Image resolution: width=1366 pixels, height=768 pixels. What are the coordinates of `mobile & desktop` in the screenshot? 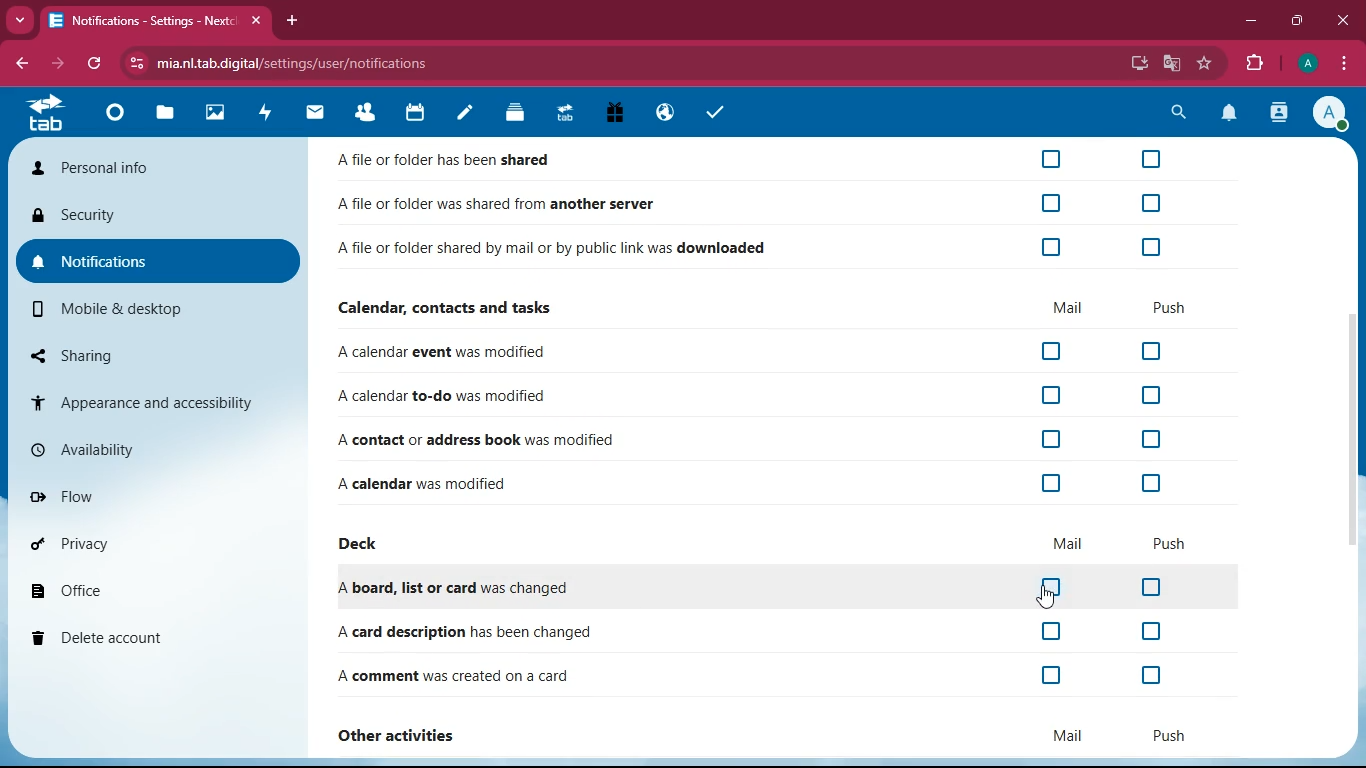 It's located at (160, 310).